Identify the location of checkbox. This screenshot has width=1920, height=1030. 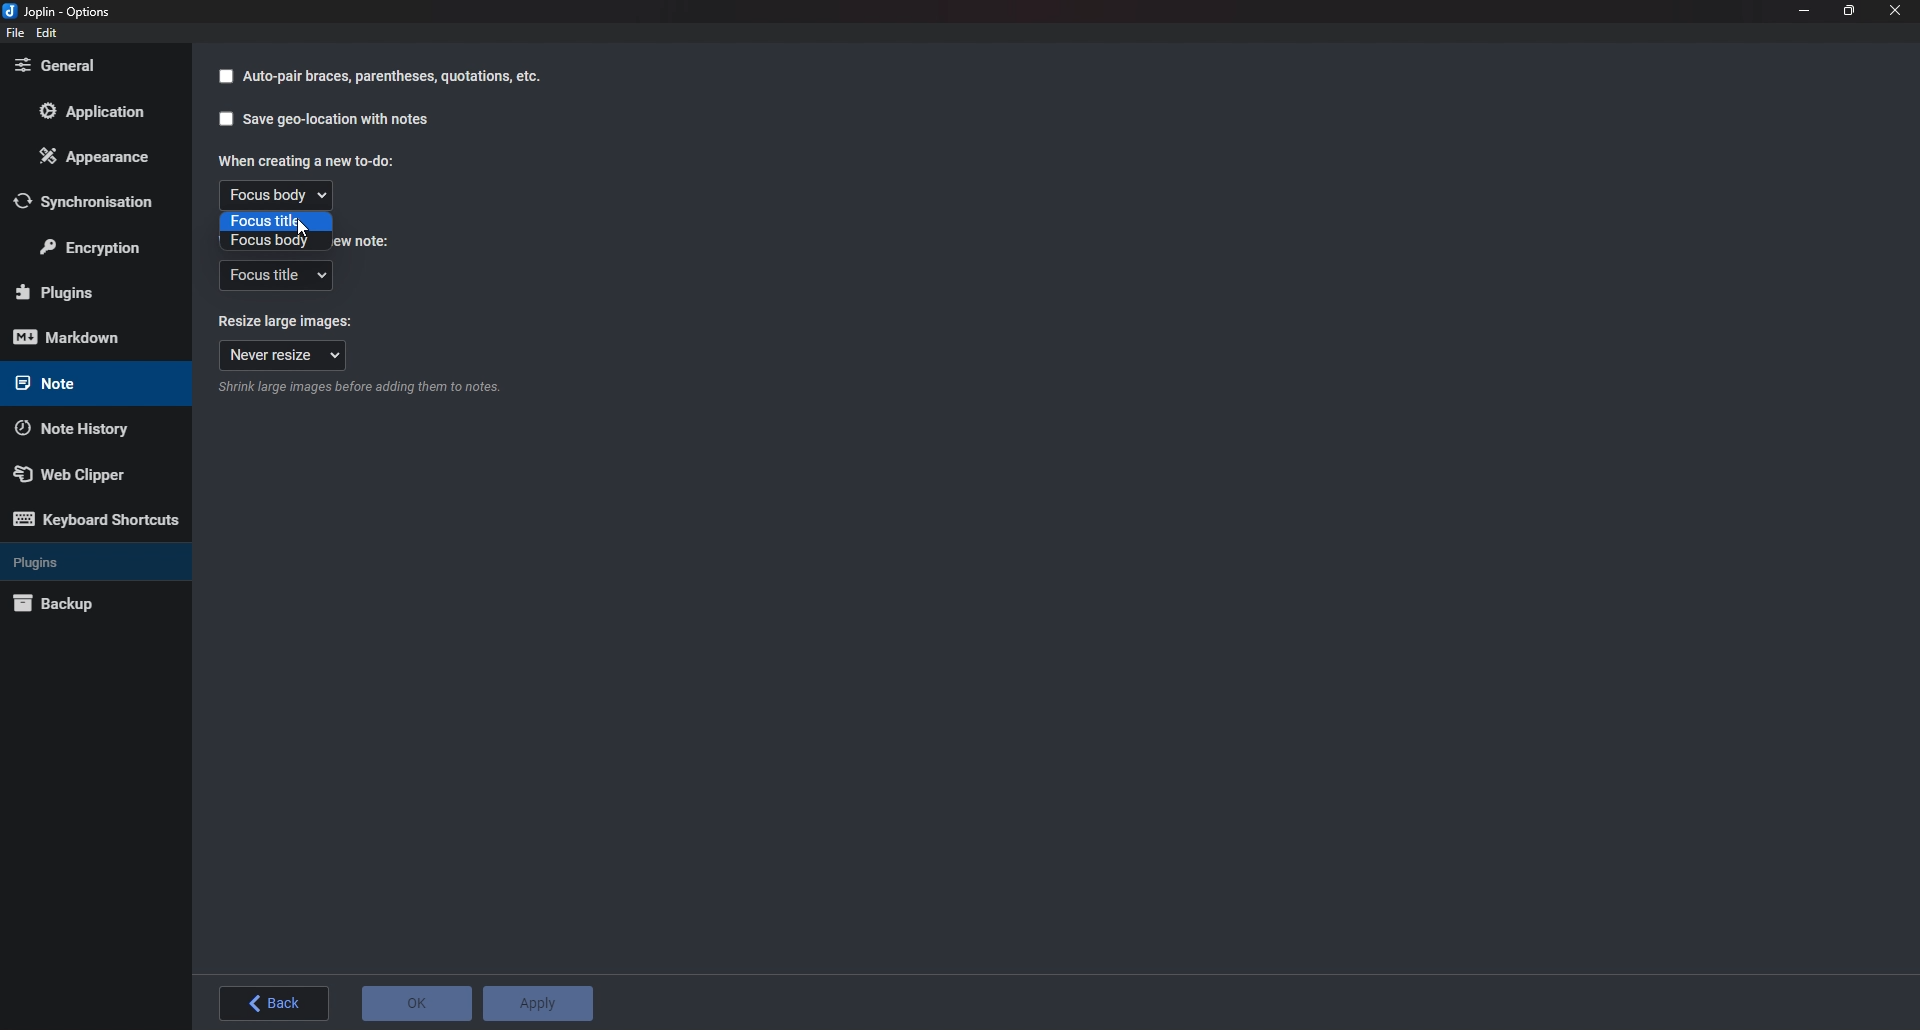
(225, 120).